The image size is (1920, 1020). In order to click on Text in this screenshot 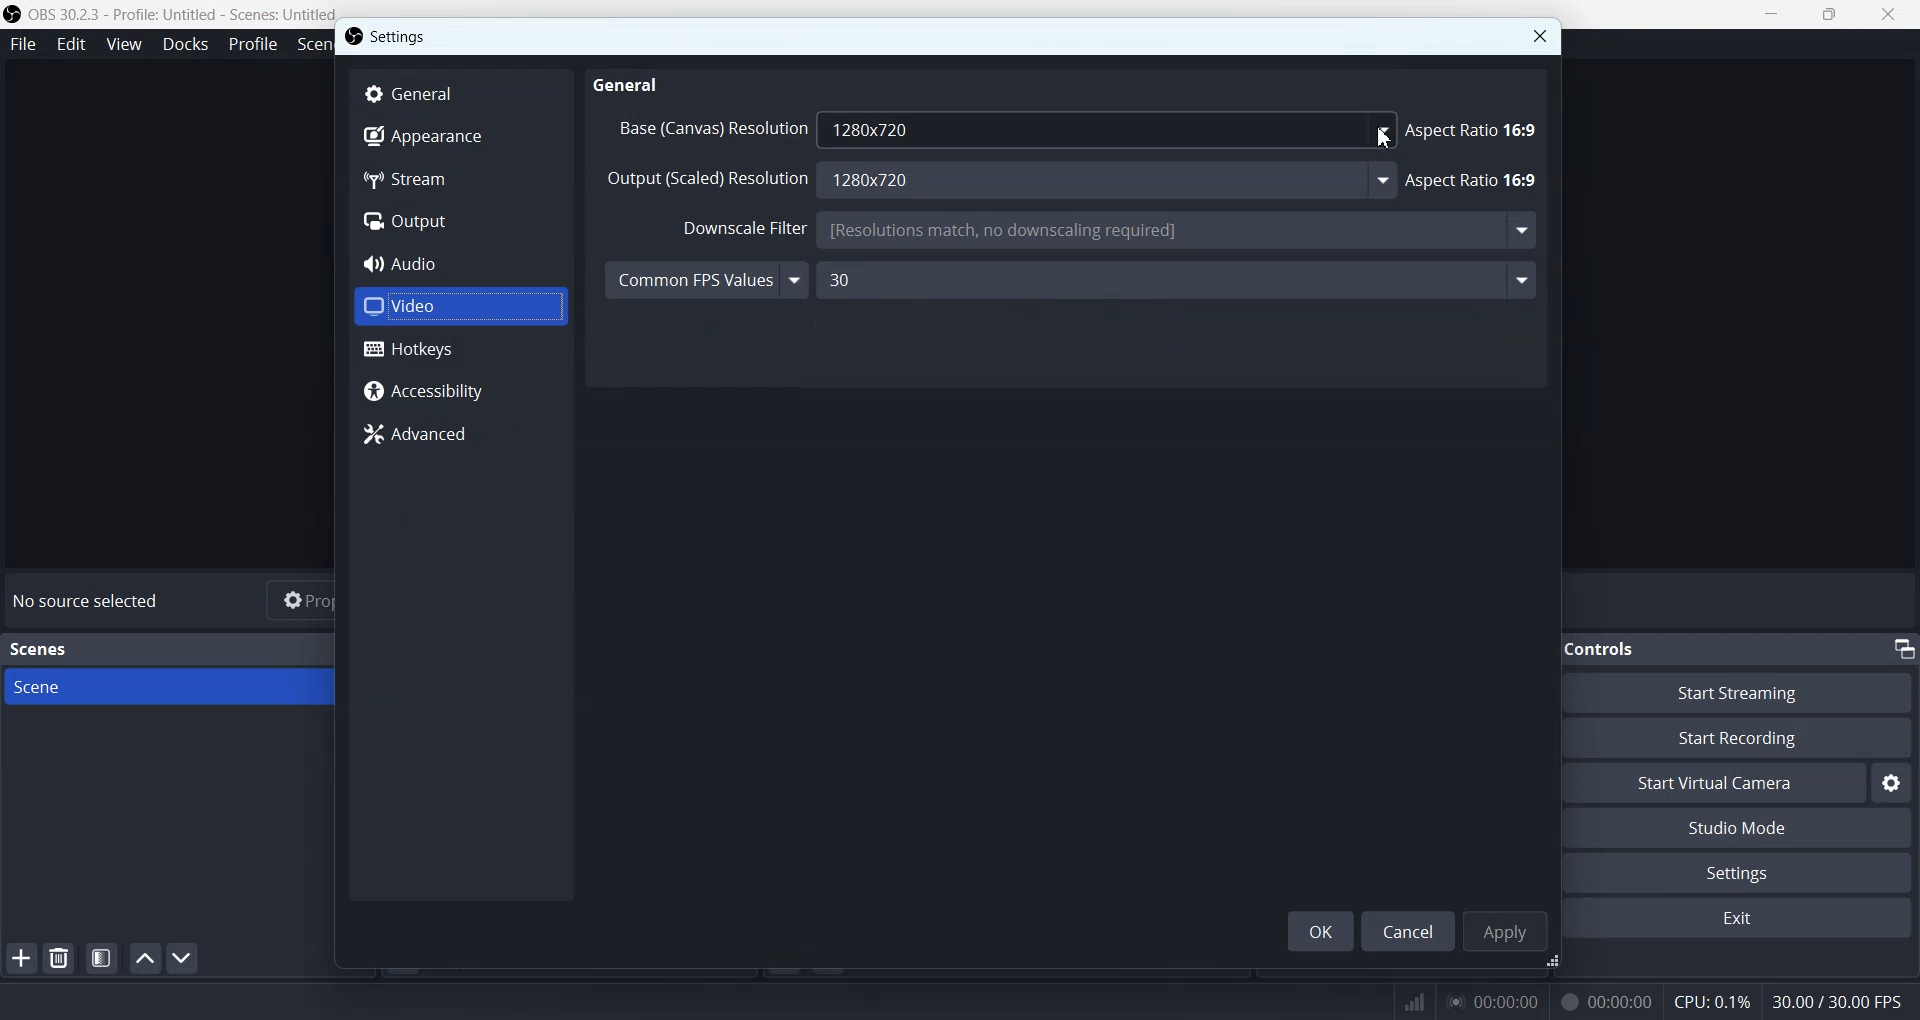, I will do `click(42, 649)`.